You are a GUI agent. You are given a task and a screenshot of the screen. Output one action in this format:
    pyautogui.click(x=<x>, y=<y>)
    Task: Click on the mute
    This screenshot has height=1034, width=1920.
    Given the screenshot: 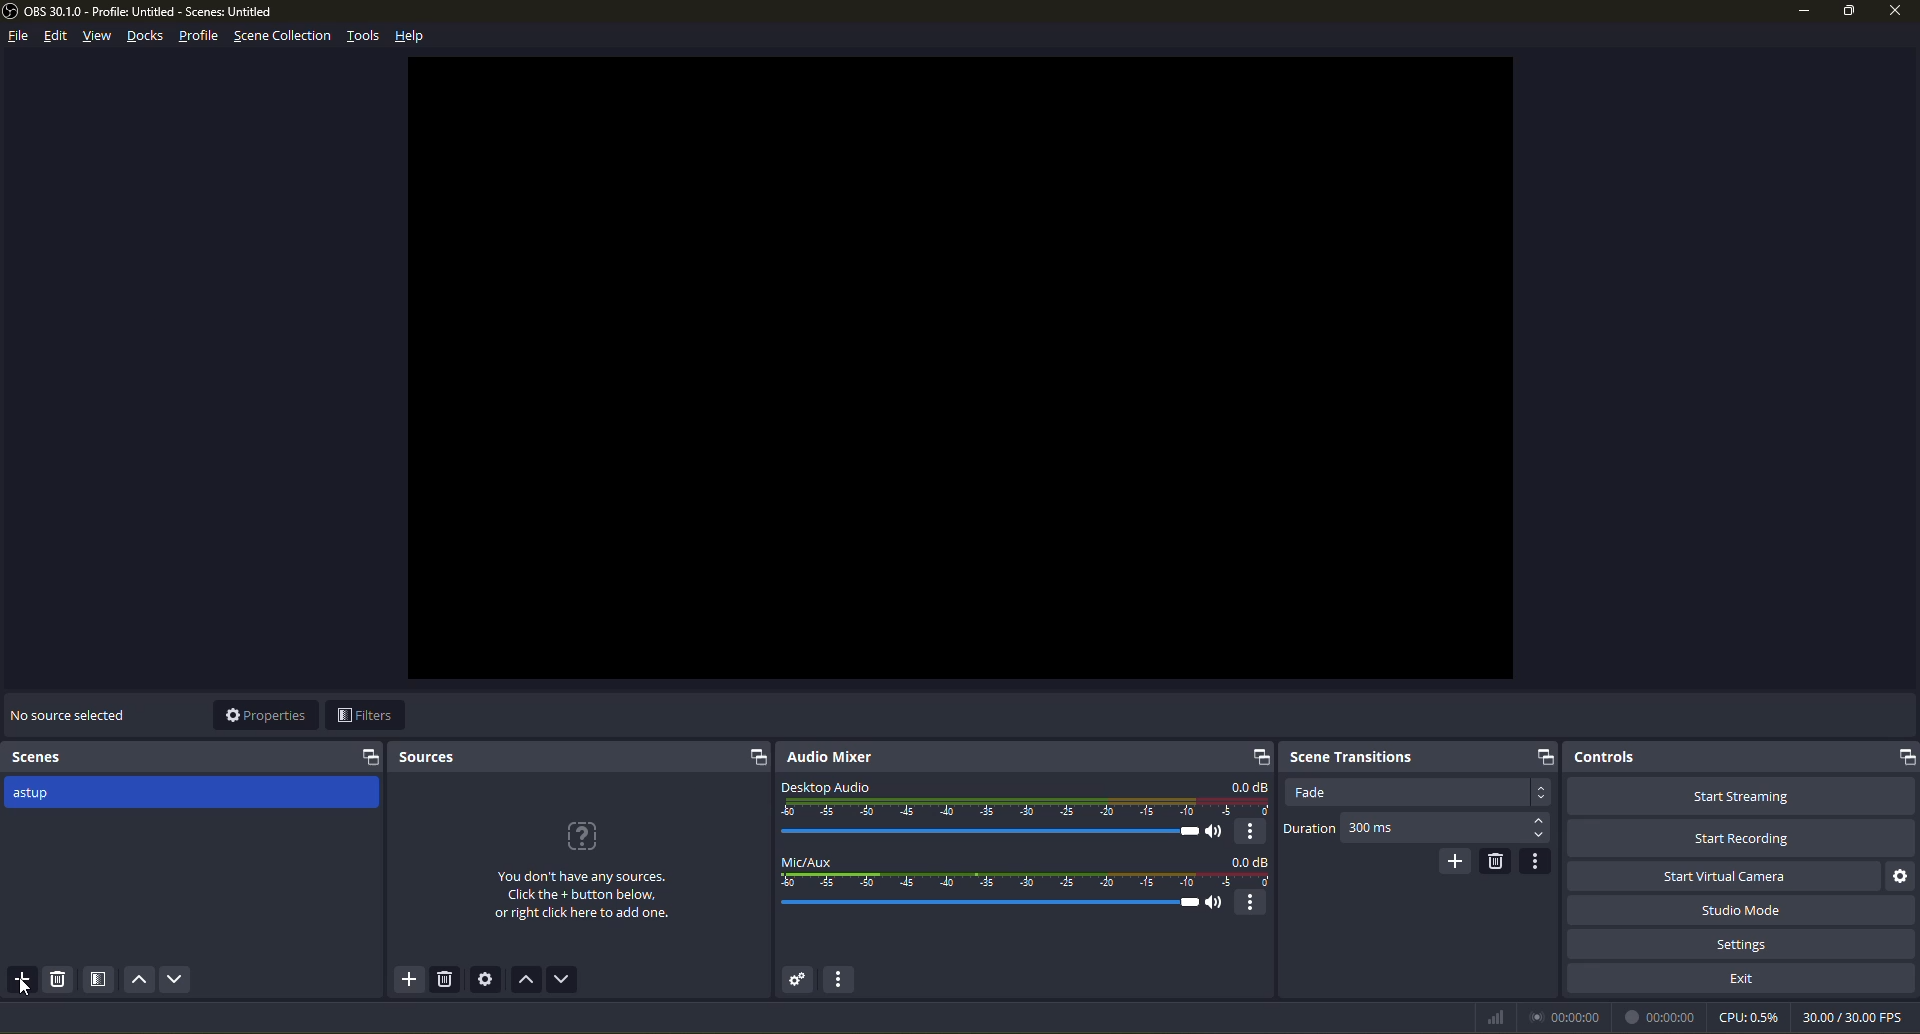 What is the action you would take?
    pyautogui.click(x=1214, y=832)
    